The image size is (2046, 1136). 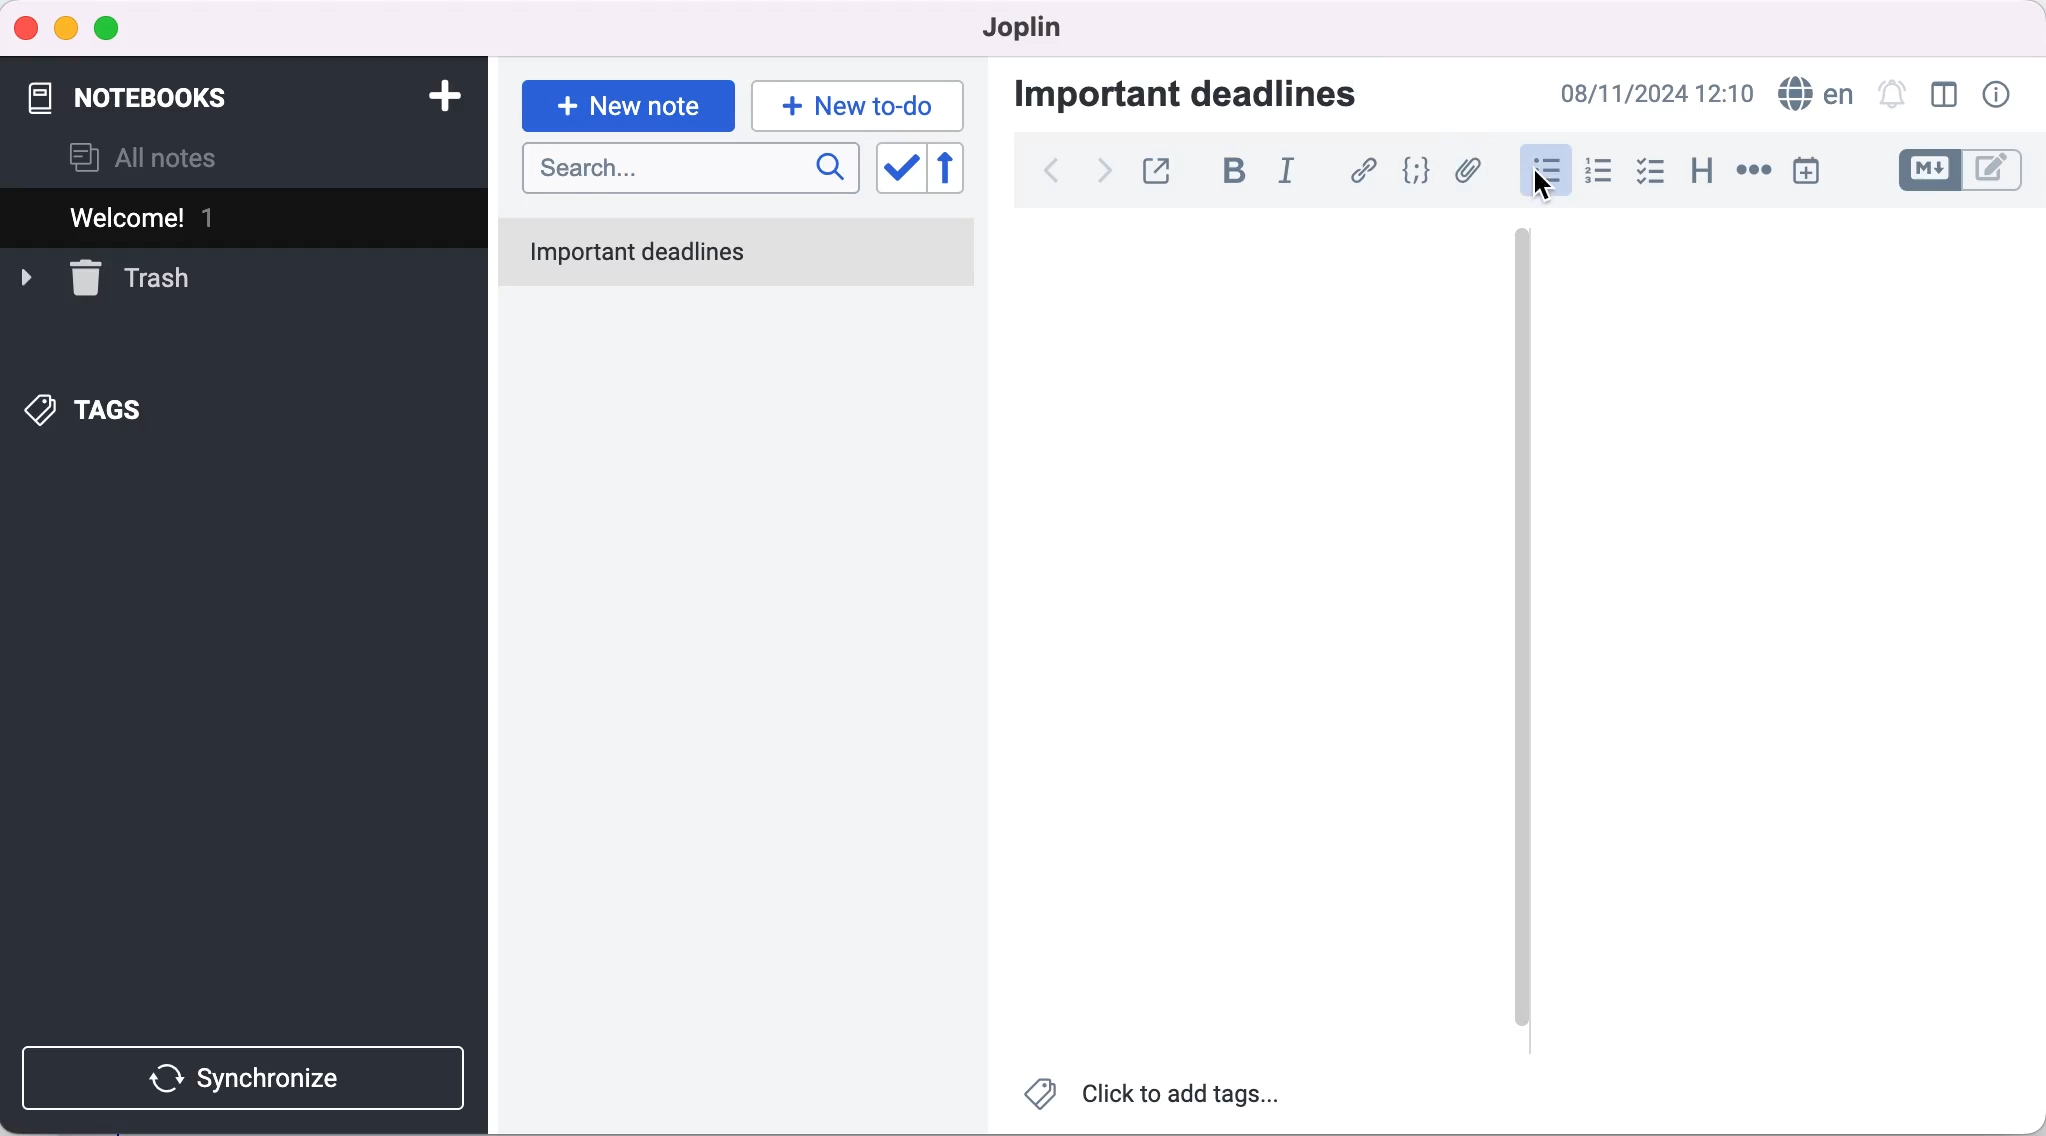 I want to click on horizontal rule, so click(x=1753, y=172).